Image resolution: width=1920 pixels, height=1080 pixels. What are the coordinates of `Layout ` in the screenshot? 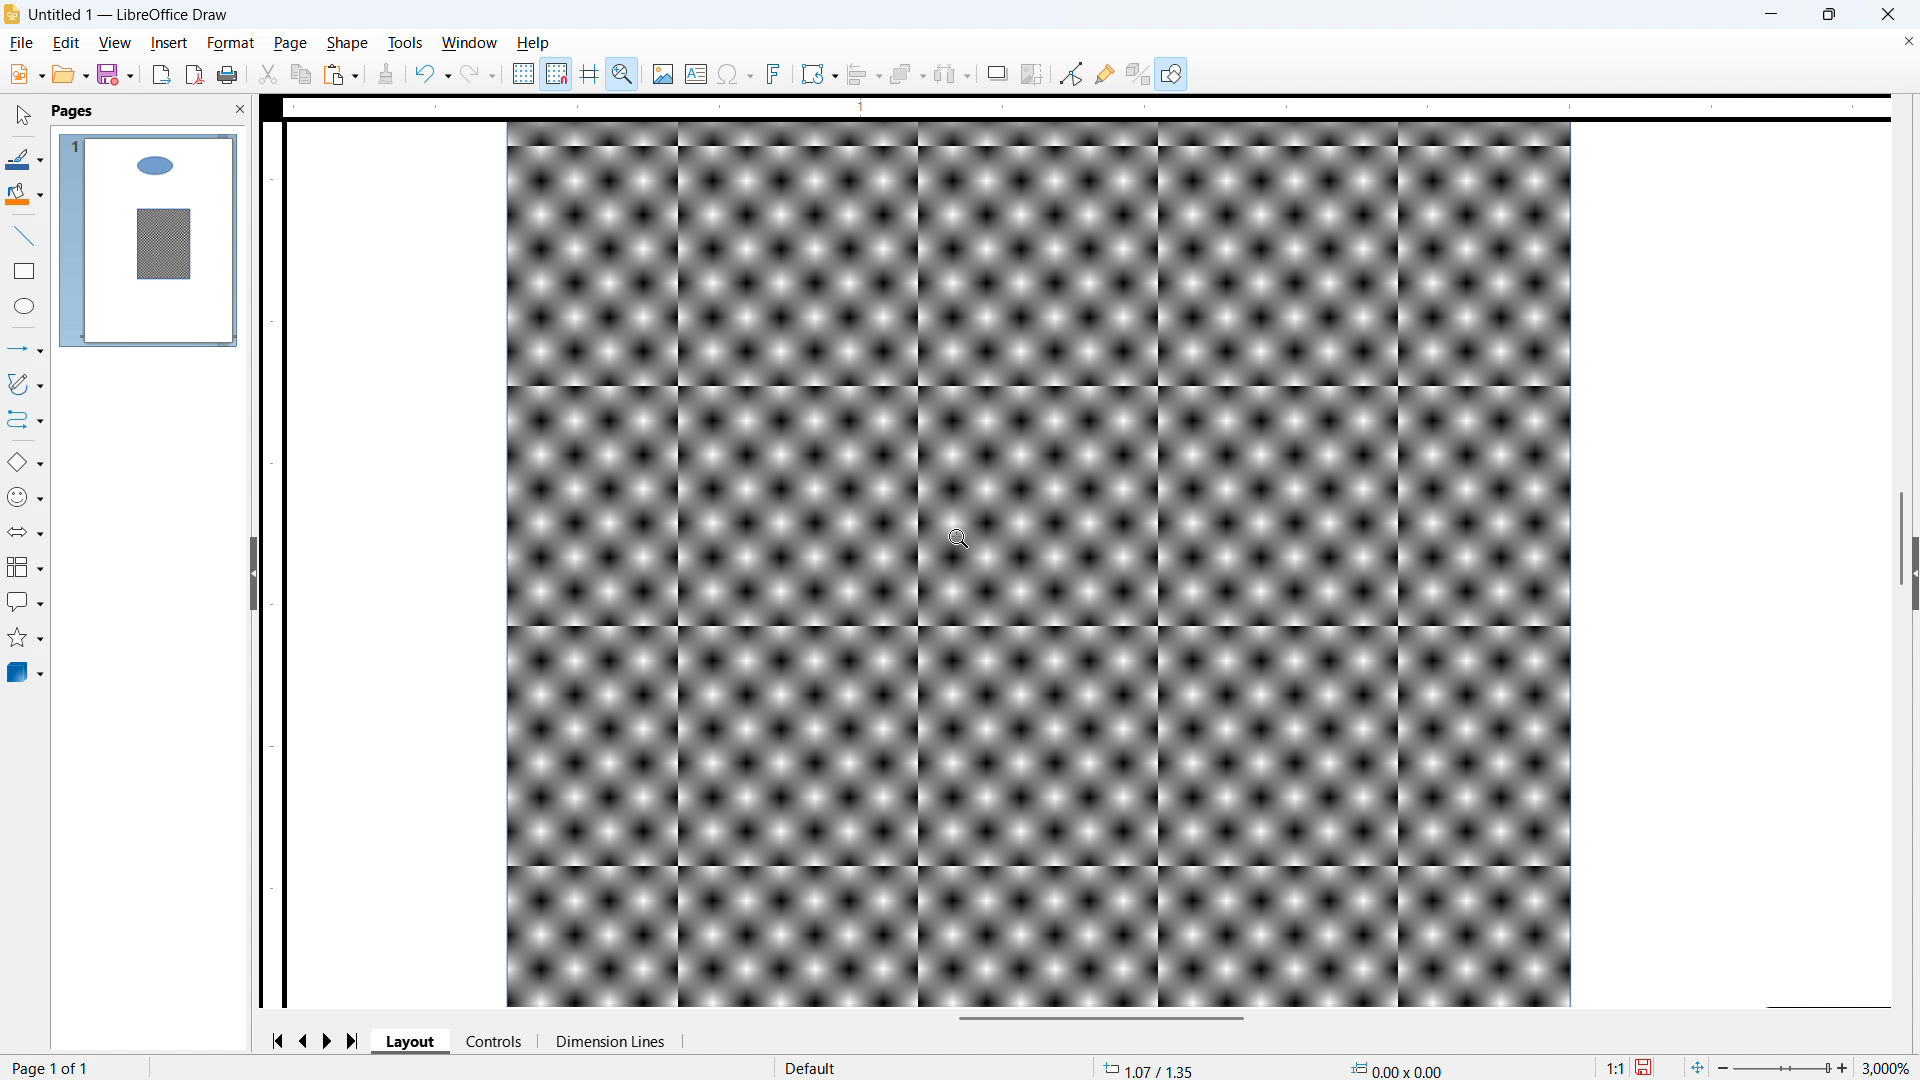 It's located at (412, 1041).